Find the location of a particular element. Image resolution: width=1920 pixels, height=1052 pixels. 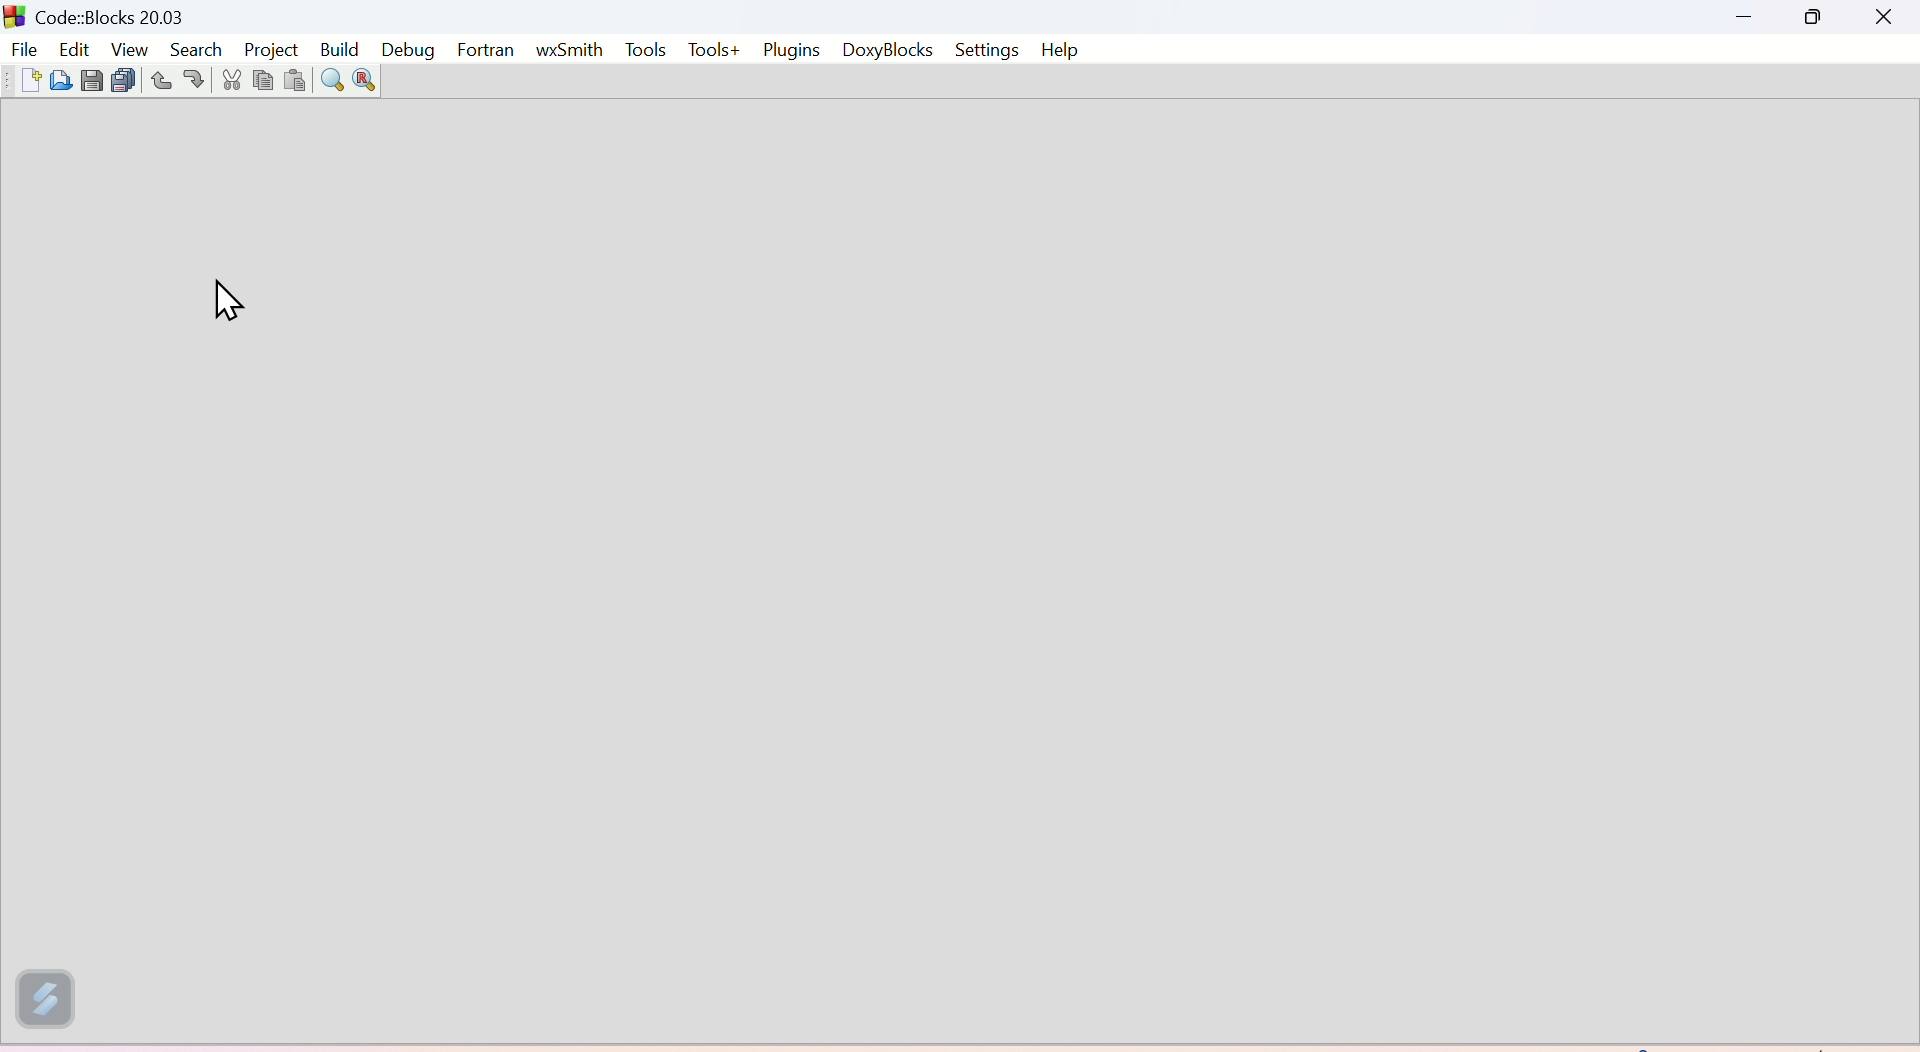

Status bar is located at coordinates (892, 1044).